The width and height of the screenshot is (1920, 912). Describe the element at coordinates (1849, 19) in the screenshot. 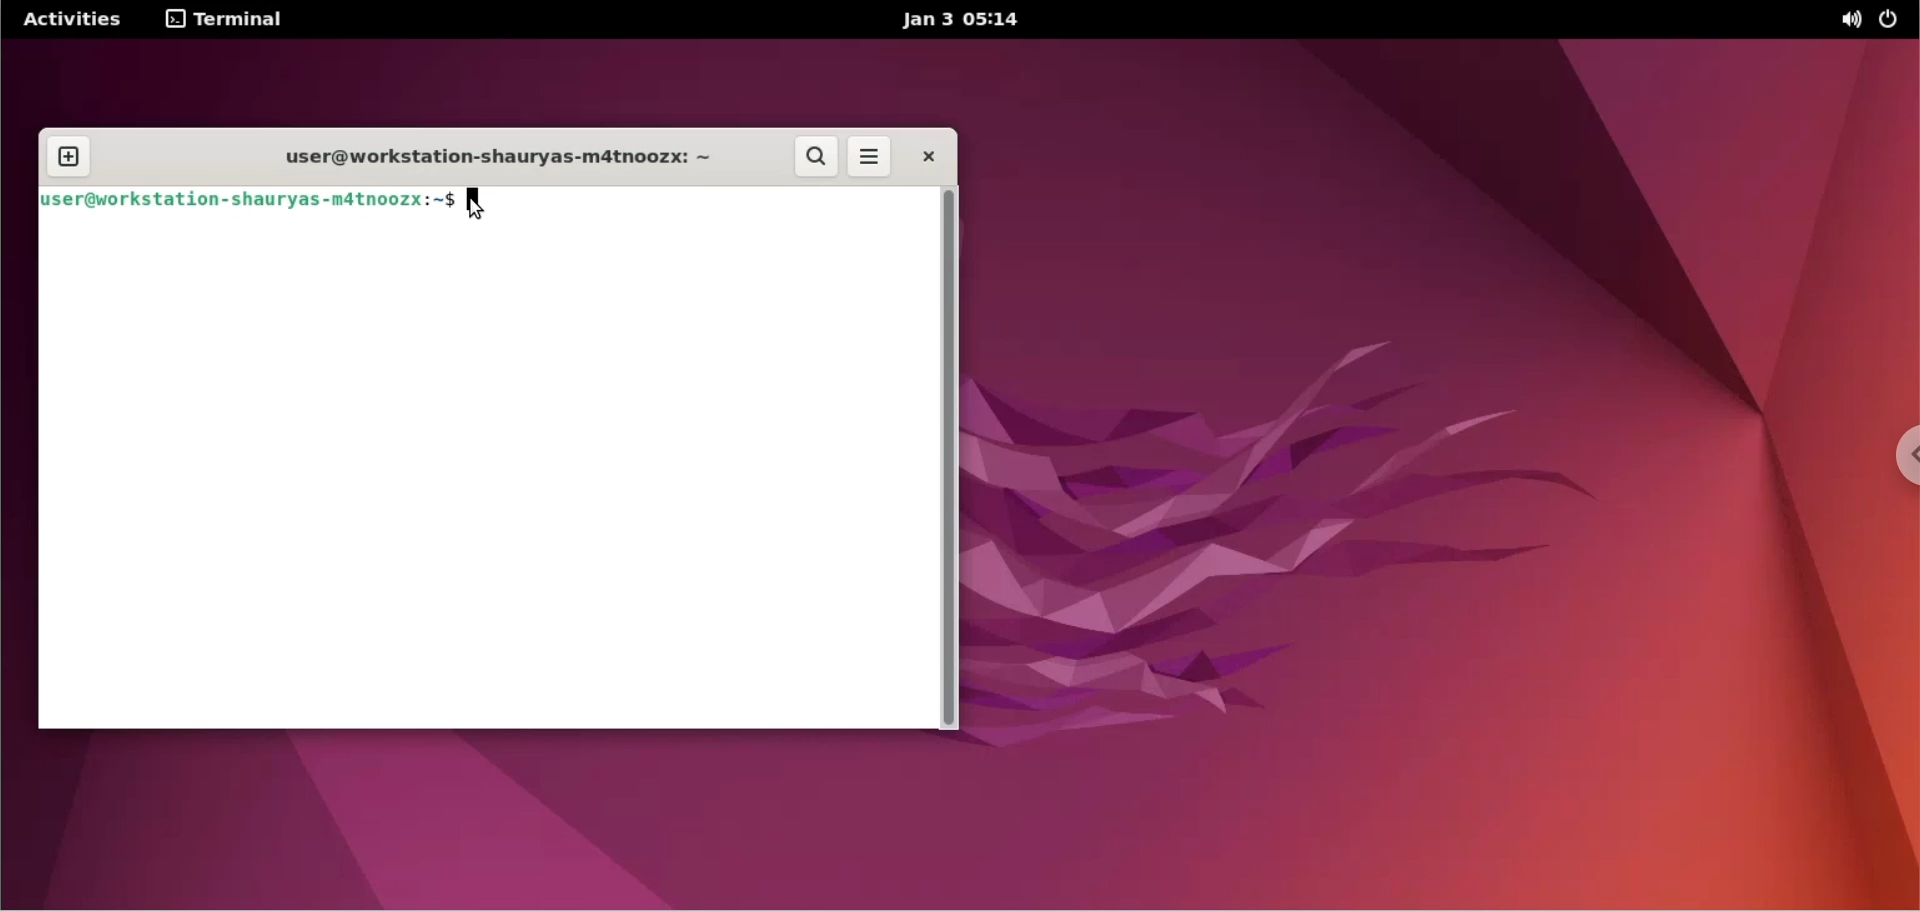

I see `sound options` at that location.